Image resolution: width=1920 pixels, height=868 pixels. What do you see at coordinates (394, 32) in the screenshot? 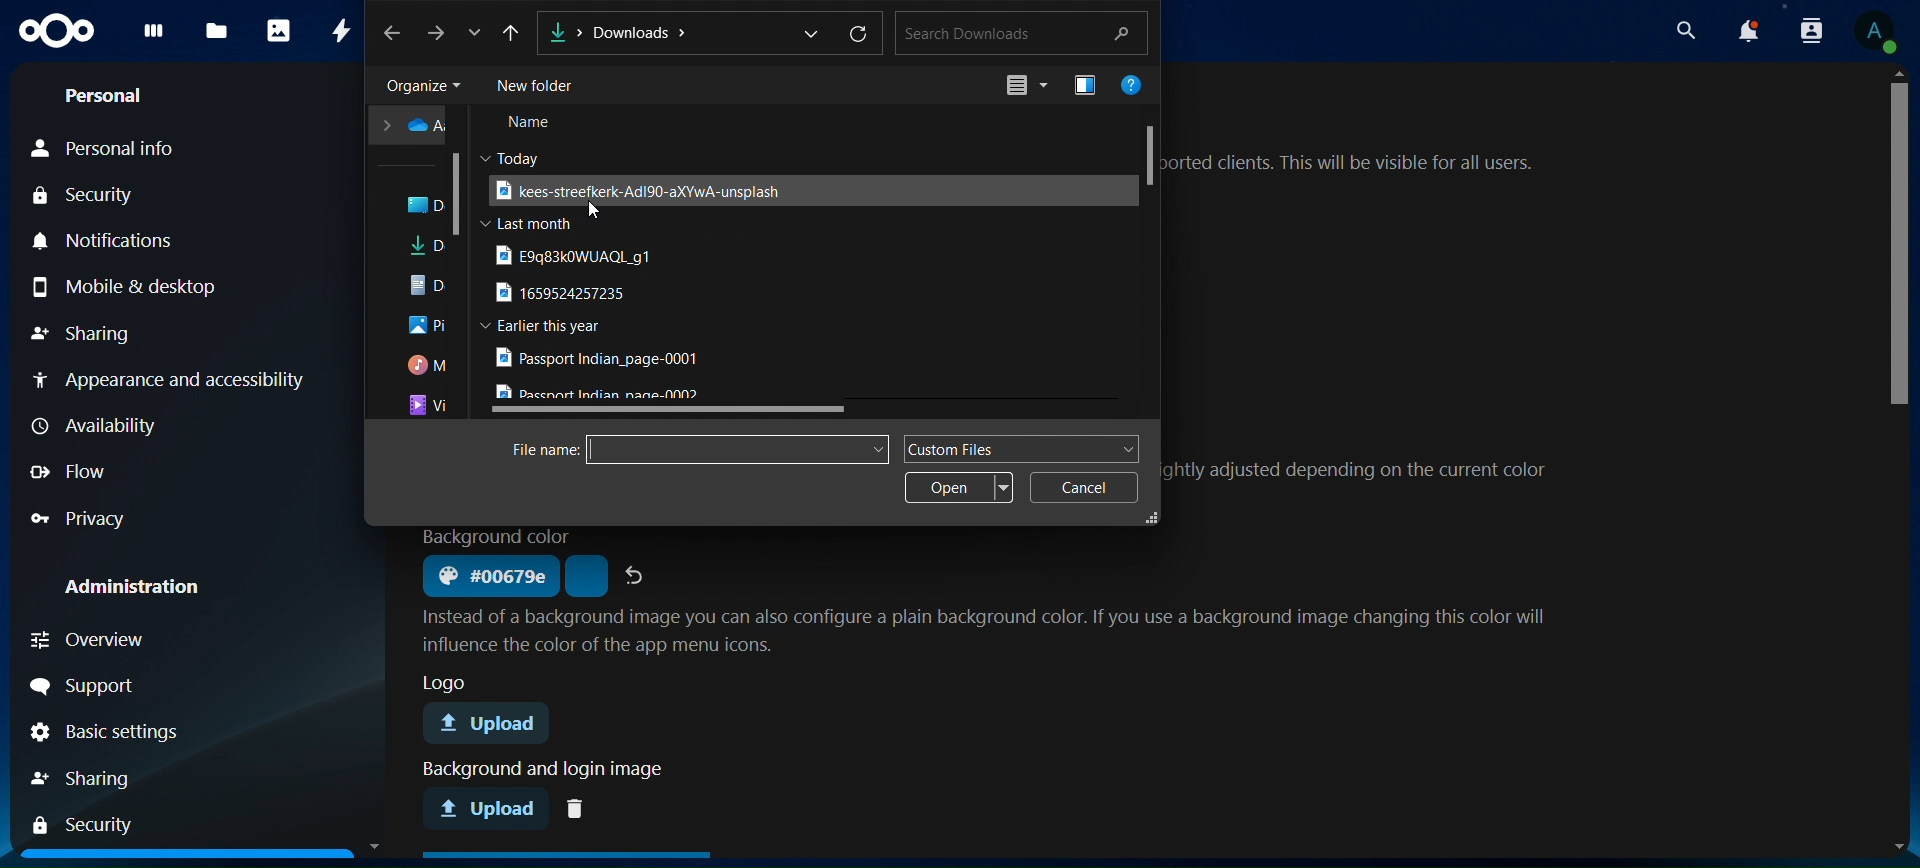
I see `go back ` at bounding box center [394, 32].